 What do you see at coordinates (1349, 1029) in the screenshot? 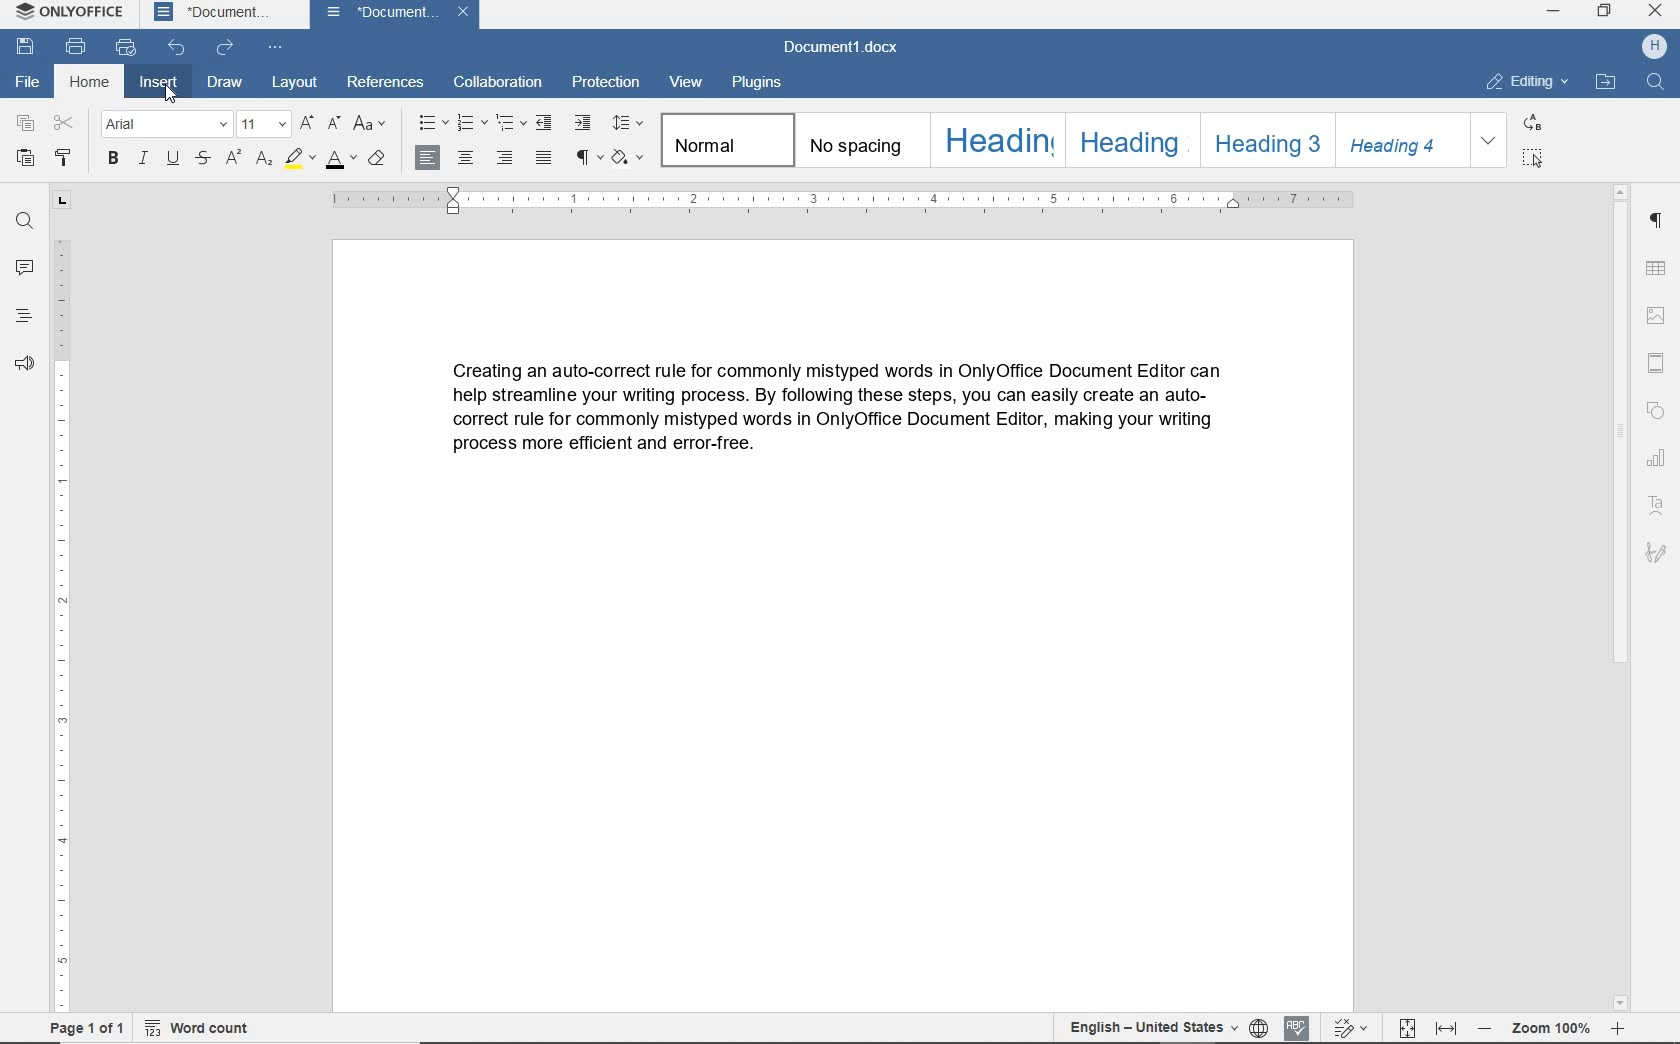
I see `track changes` at bounding box center [1349, 1029].